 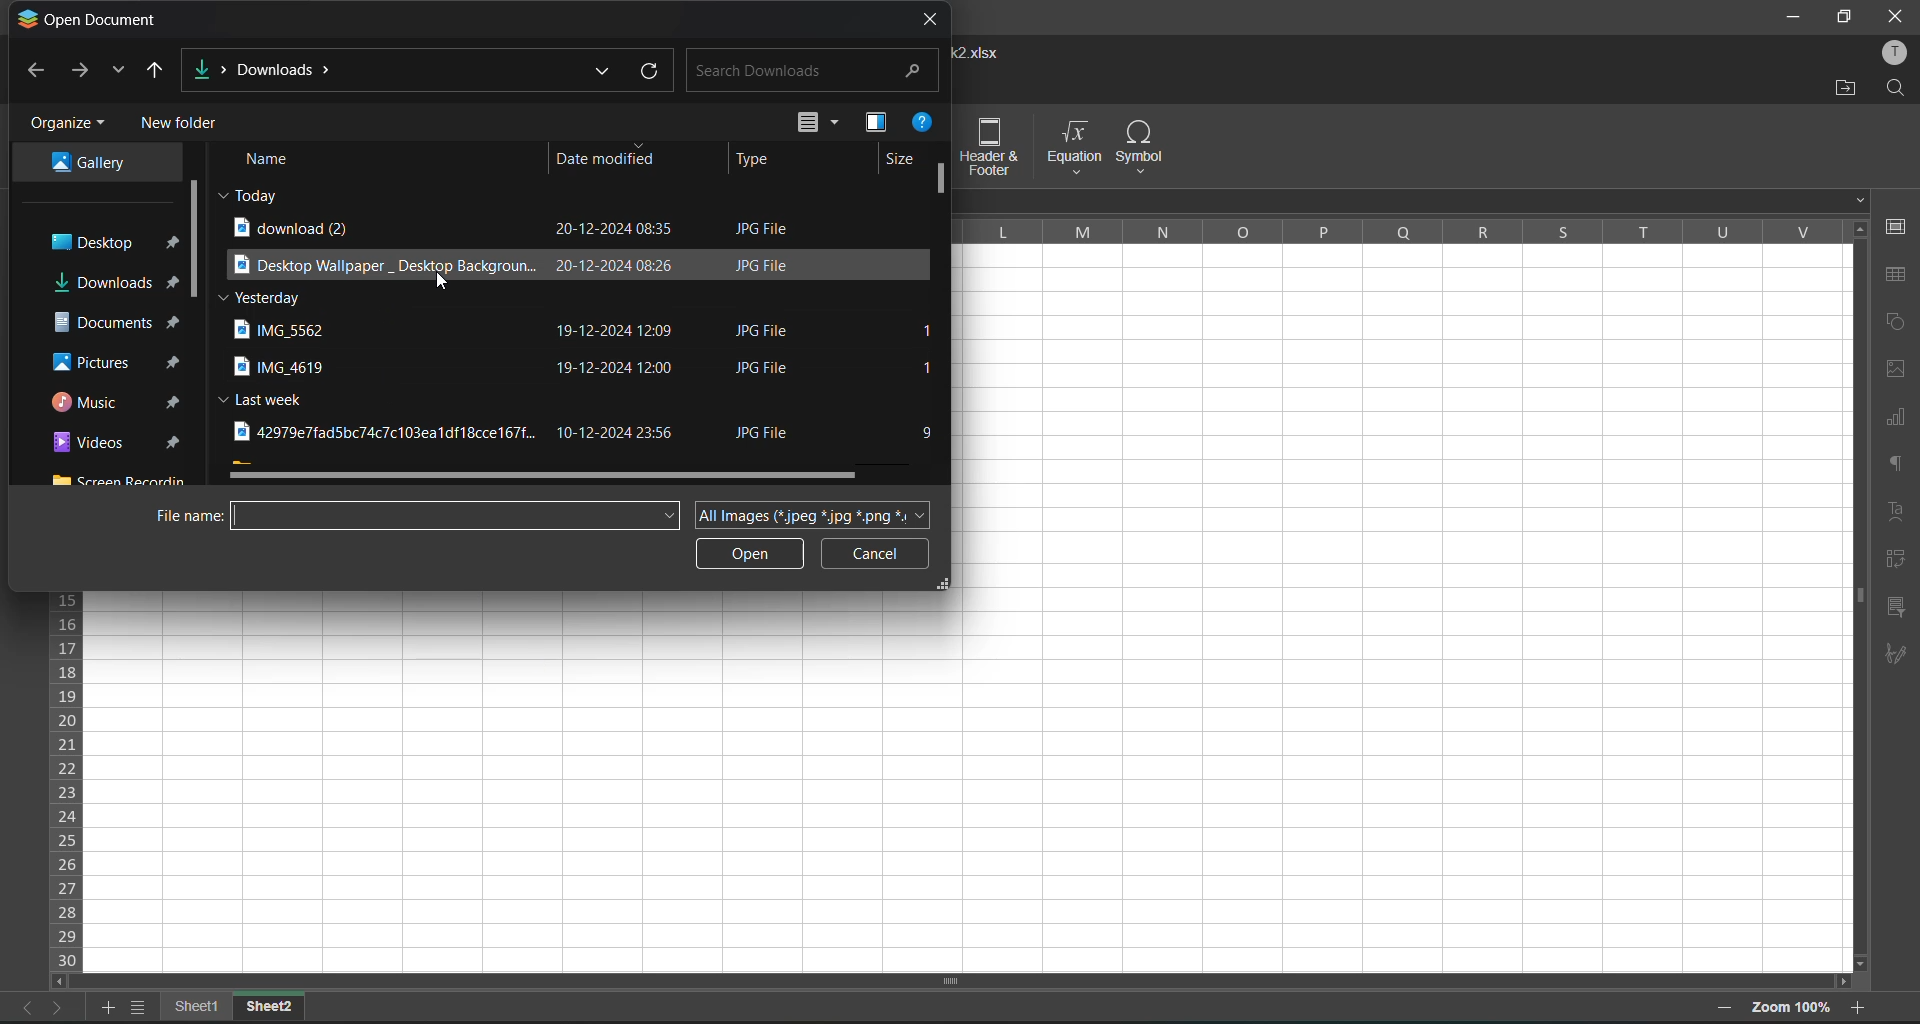 What do you see at coordinates (1416, 200) in the screenshot?
I see `formula bar` at bounding box center [1416, 200].